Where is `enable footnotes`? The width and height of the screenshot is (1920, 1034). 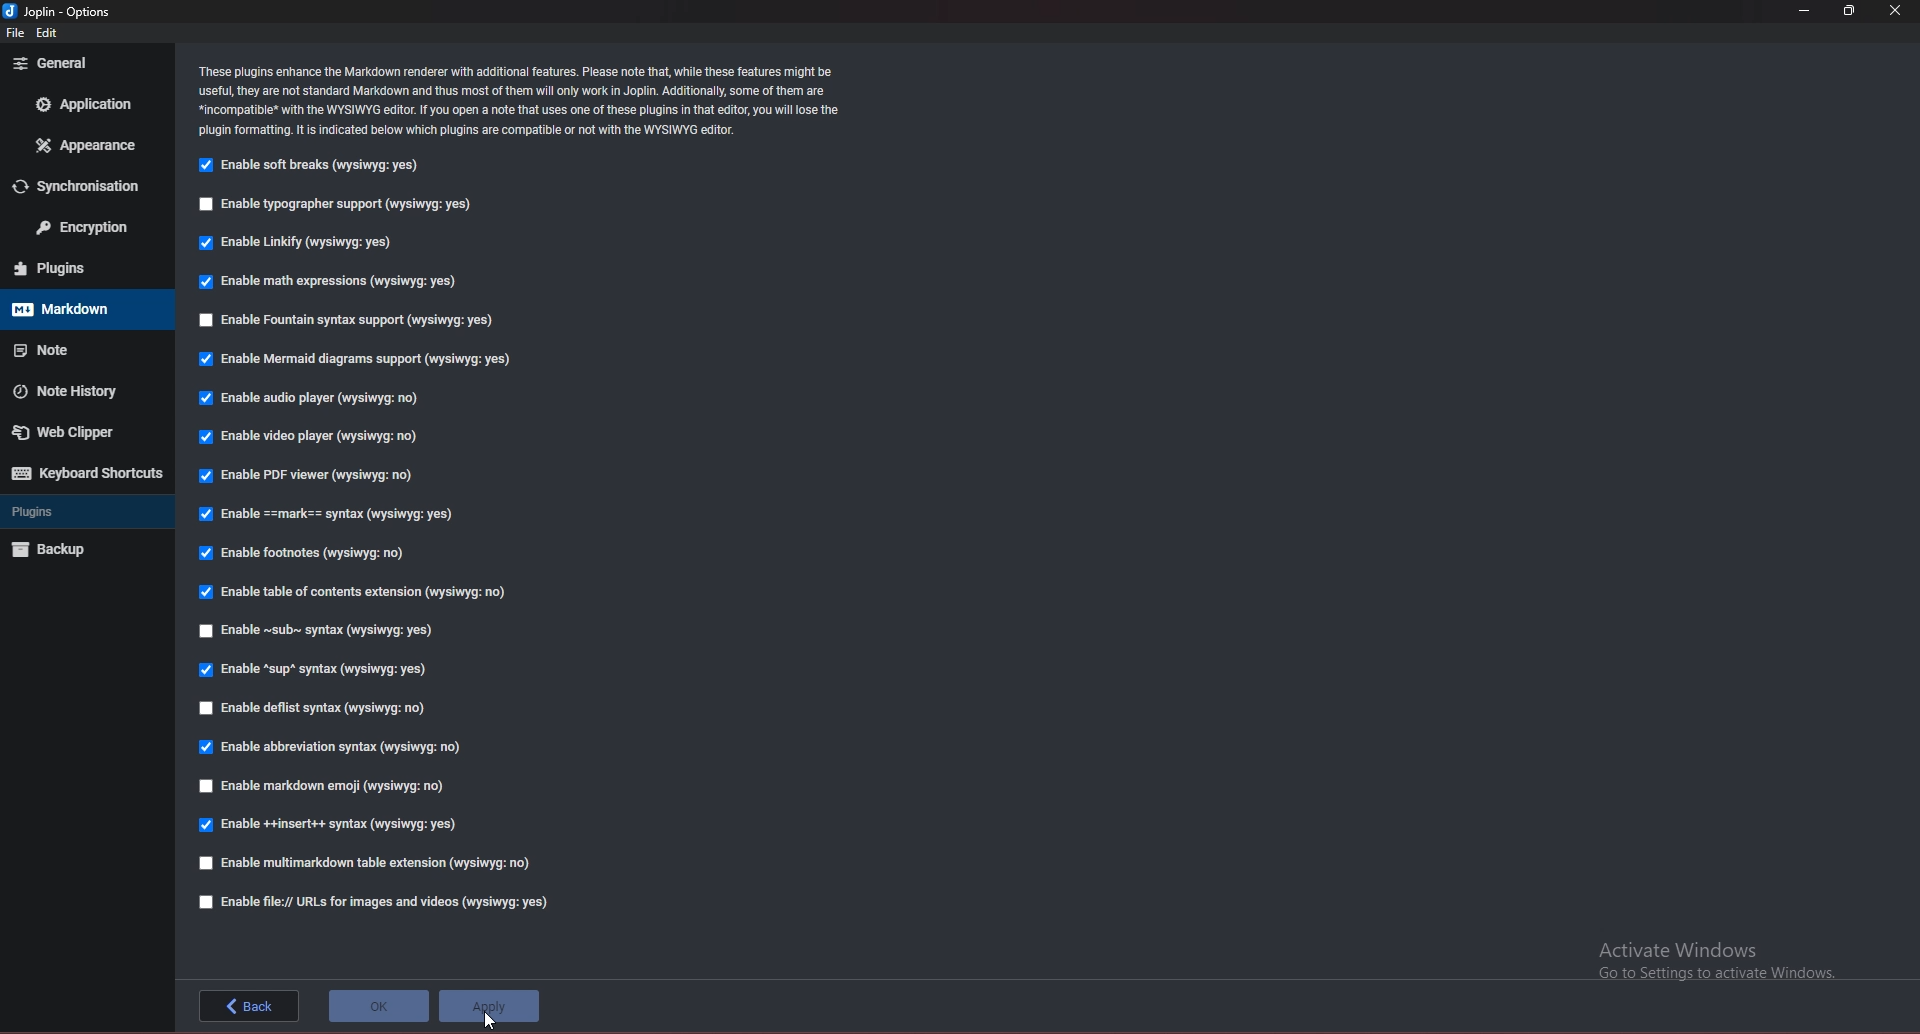
enable footnotes is located at coordinates (312, 552).